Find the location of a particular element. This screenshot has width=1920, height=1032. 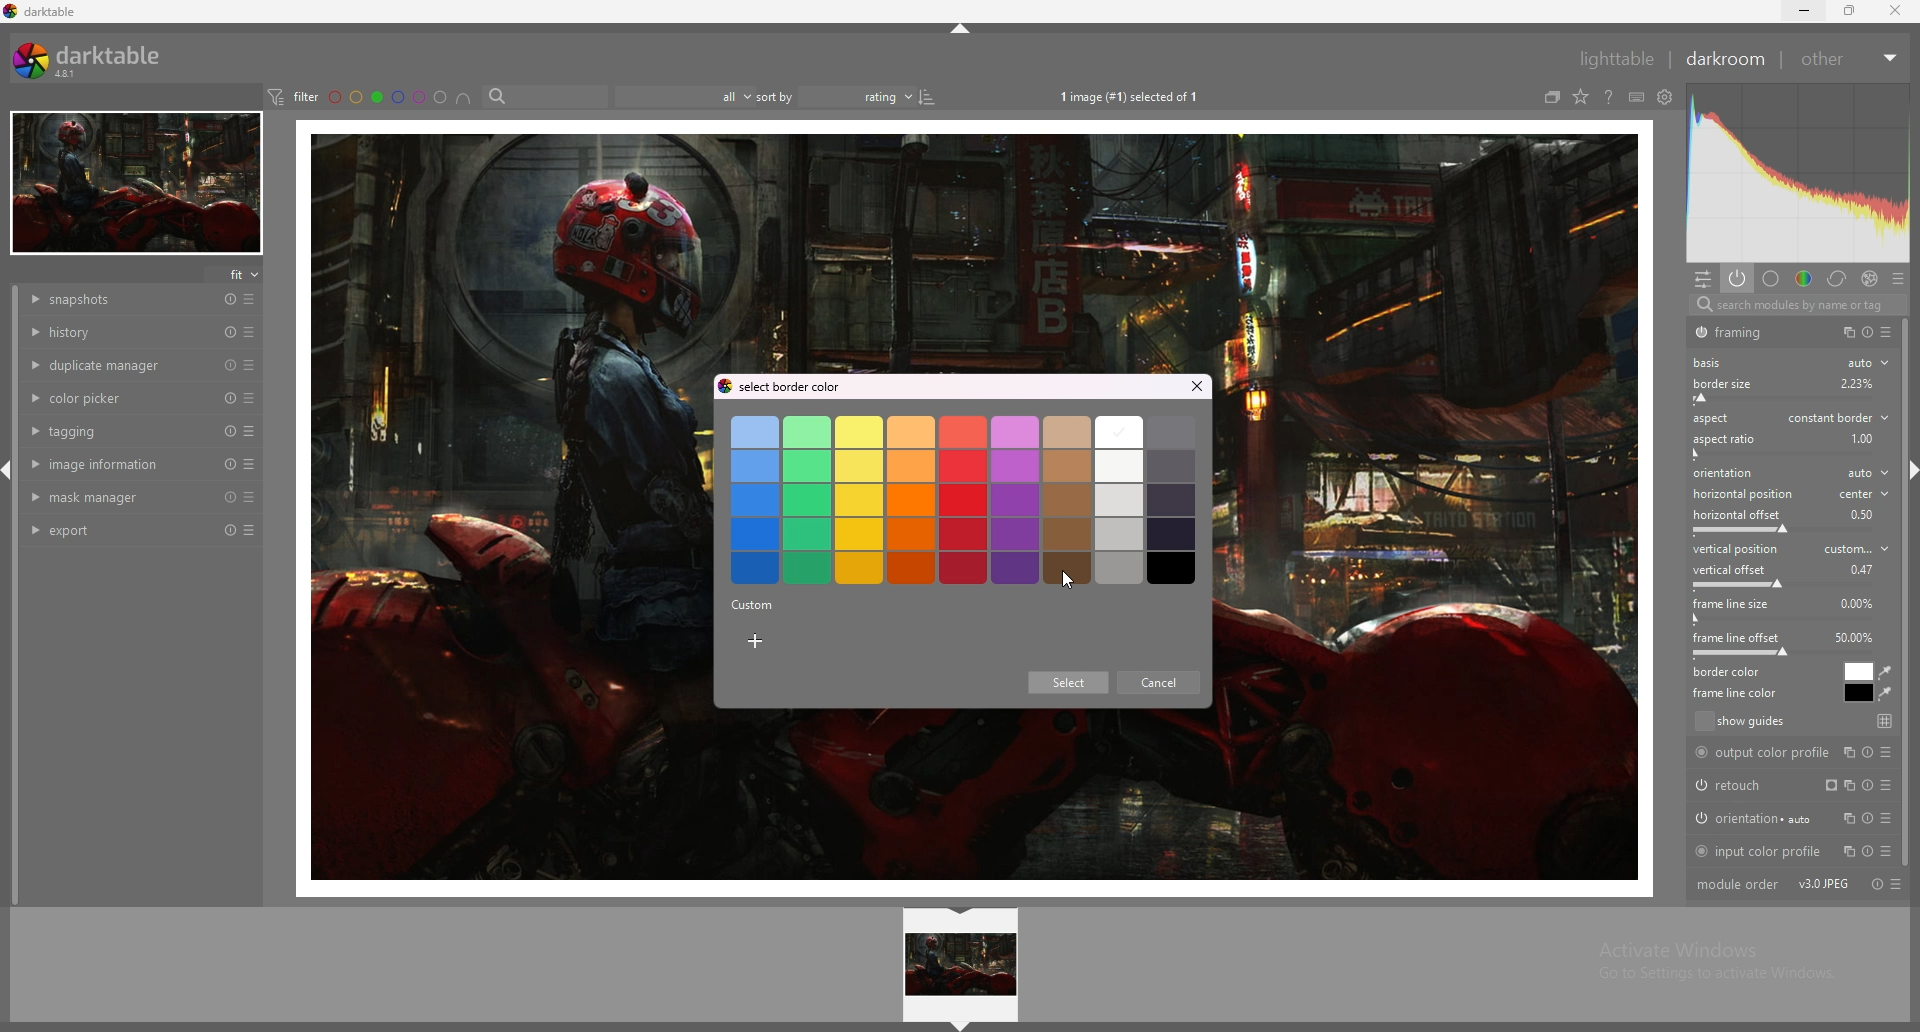

copy is located at coordinates (1844, 332).